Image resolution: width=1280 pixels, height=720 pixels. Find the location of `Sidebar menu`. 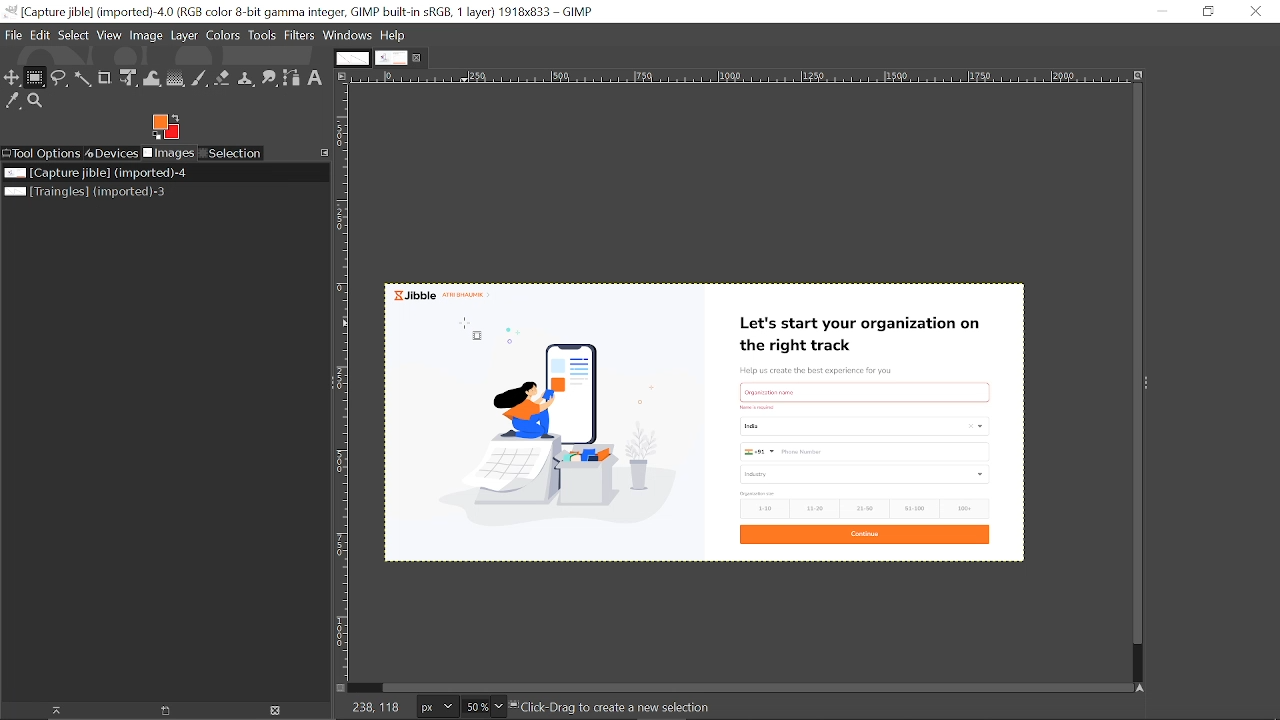

Sidebar menu is located at coordinates (1153, 384).